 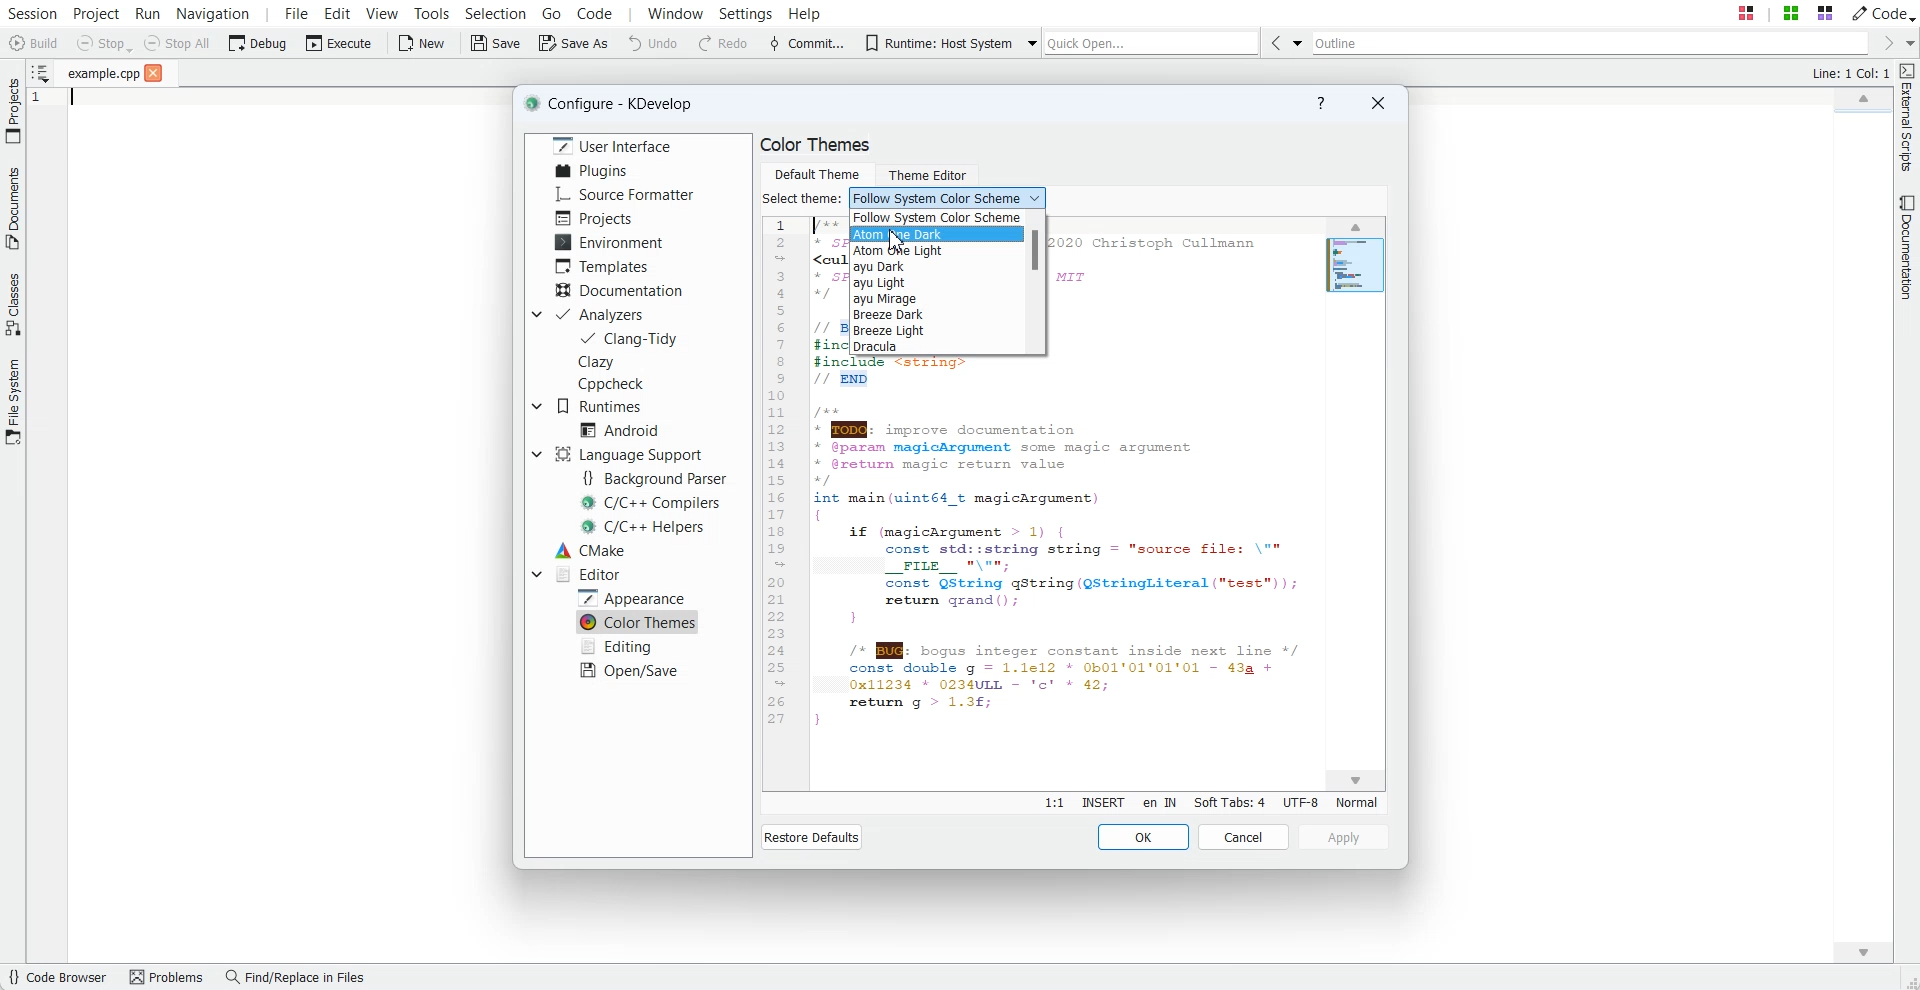 I want to click on Insert, so click(x=1102, y=803).